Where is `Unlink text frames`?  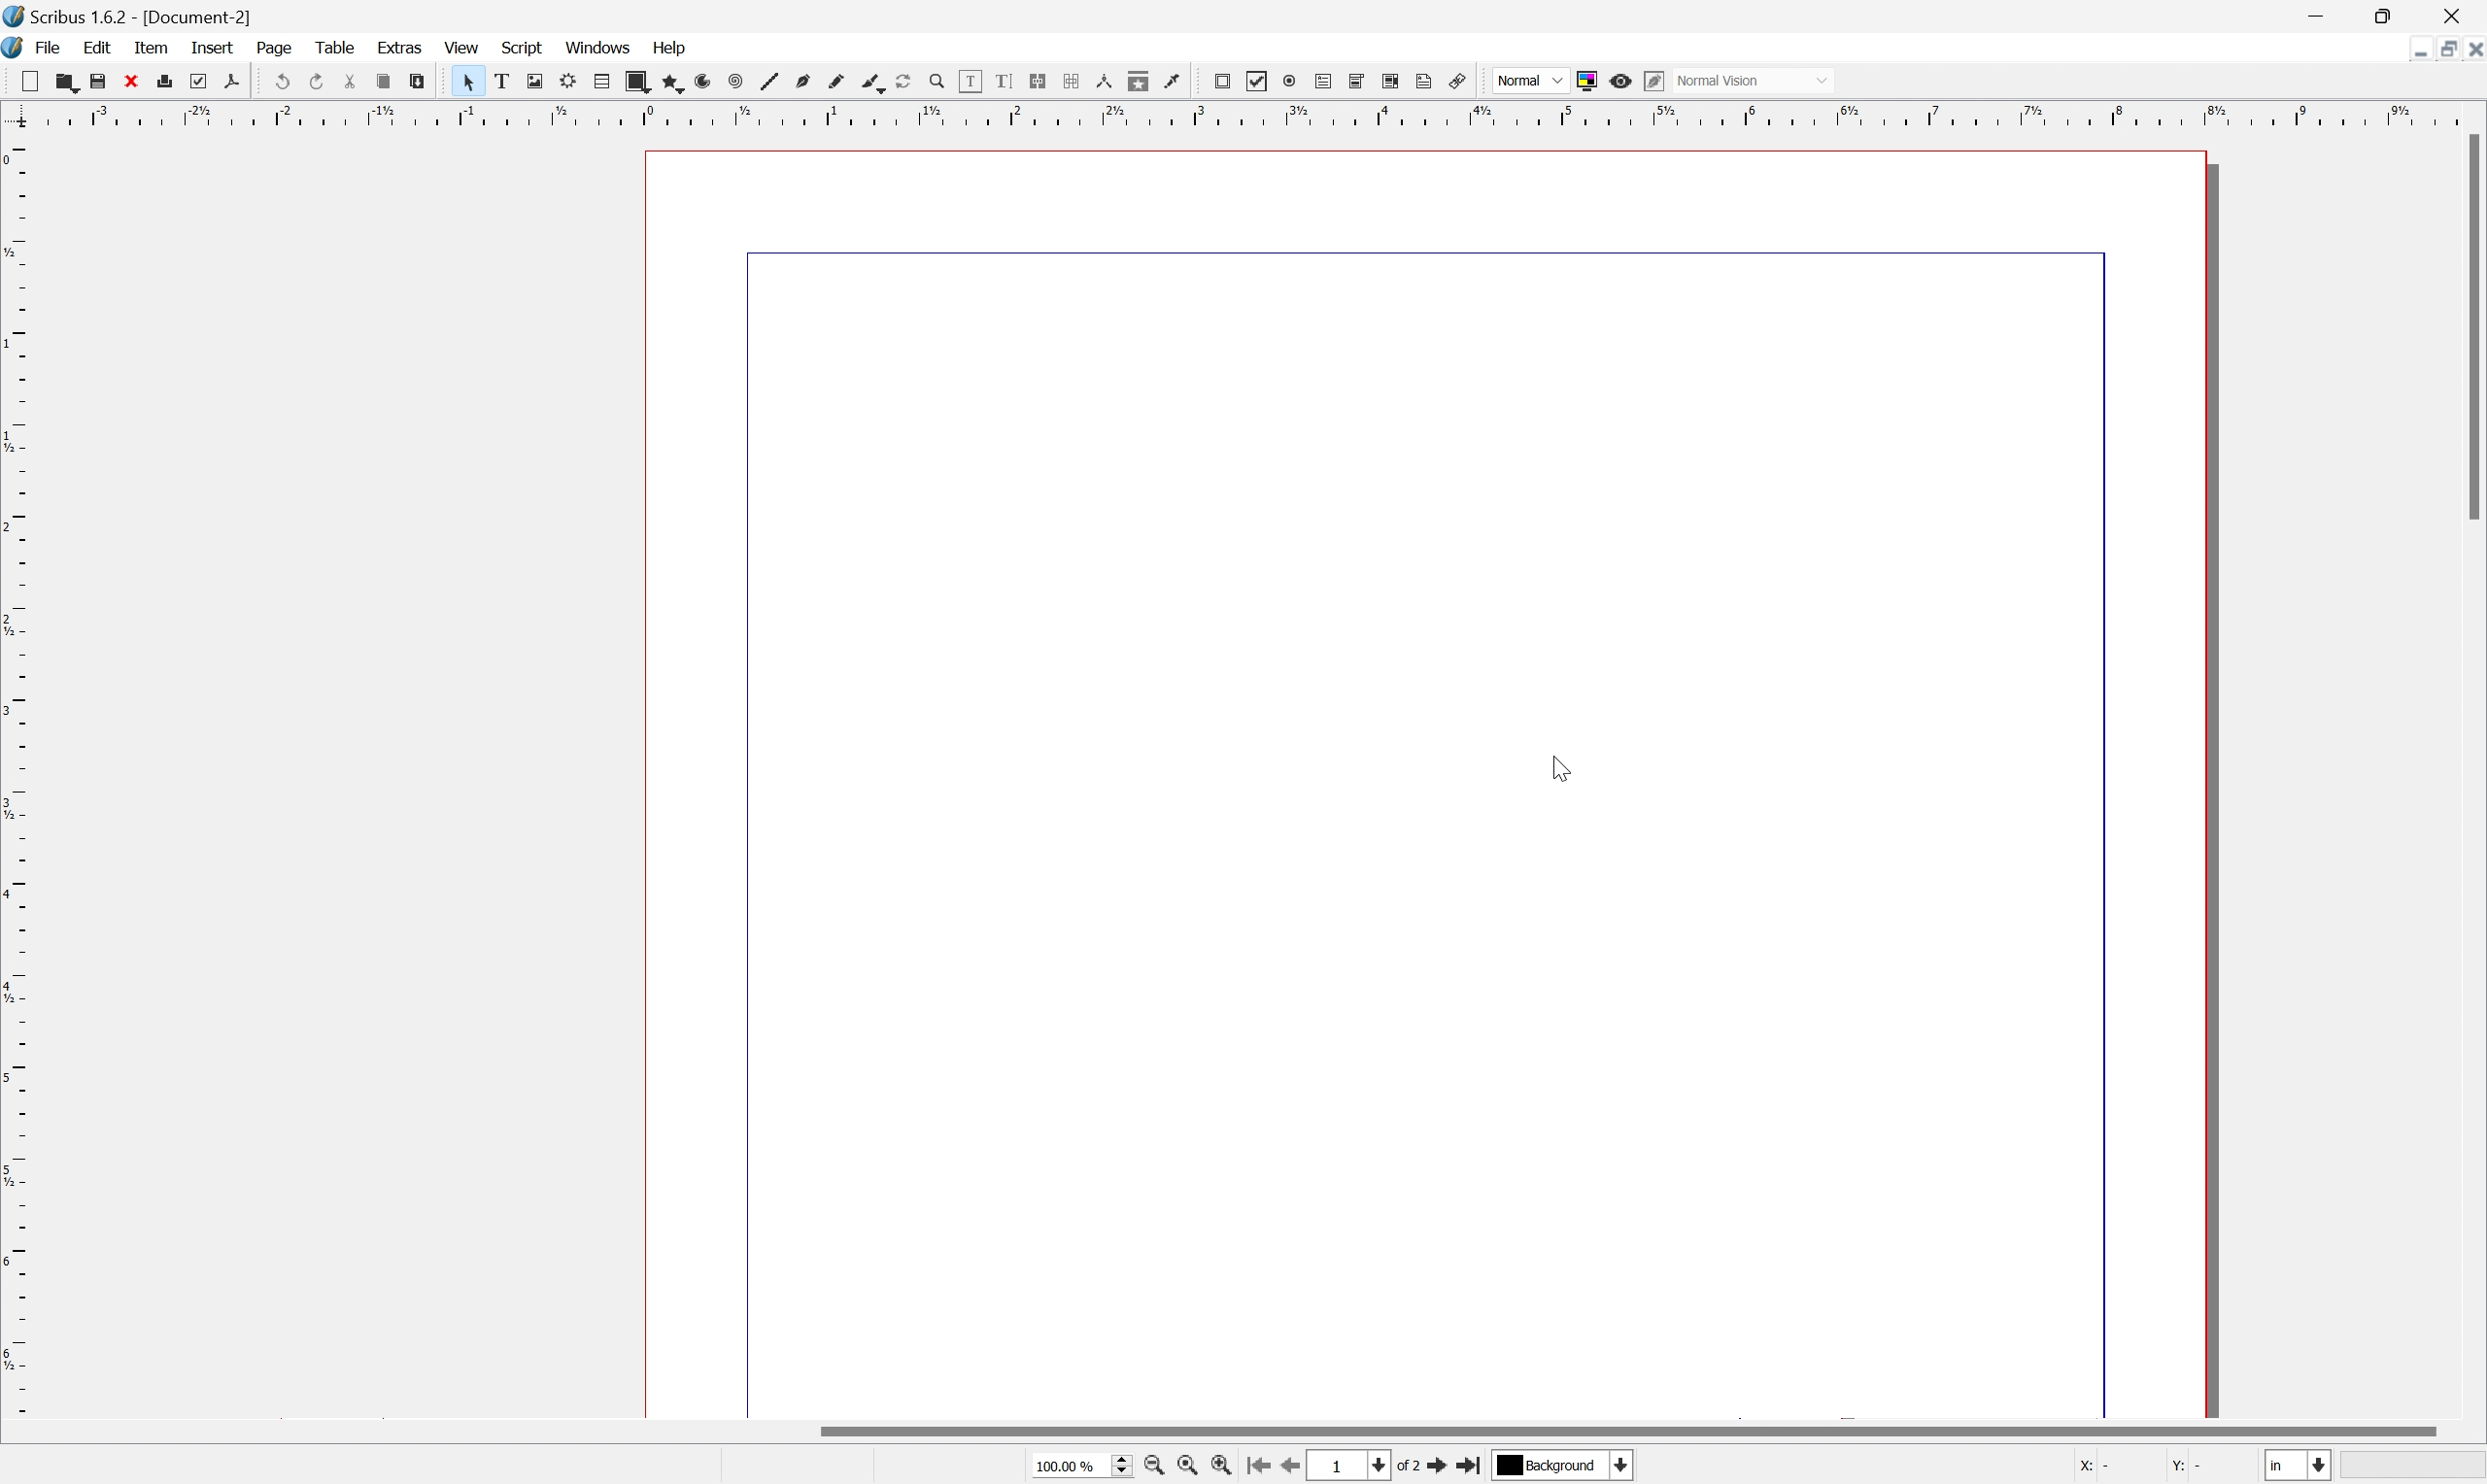
Unlink text frames is located at coordinates (1075, 83).